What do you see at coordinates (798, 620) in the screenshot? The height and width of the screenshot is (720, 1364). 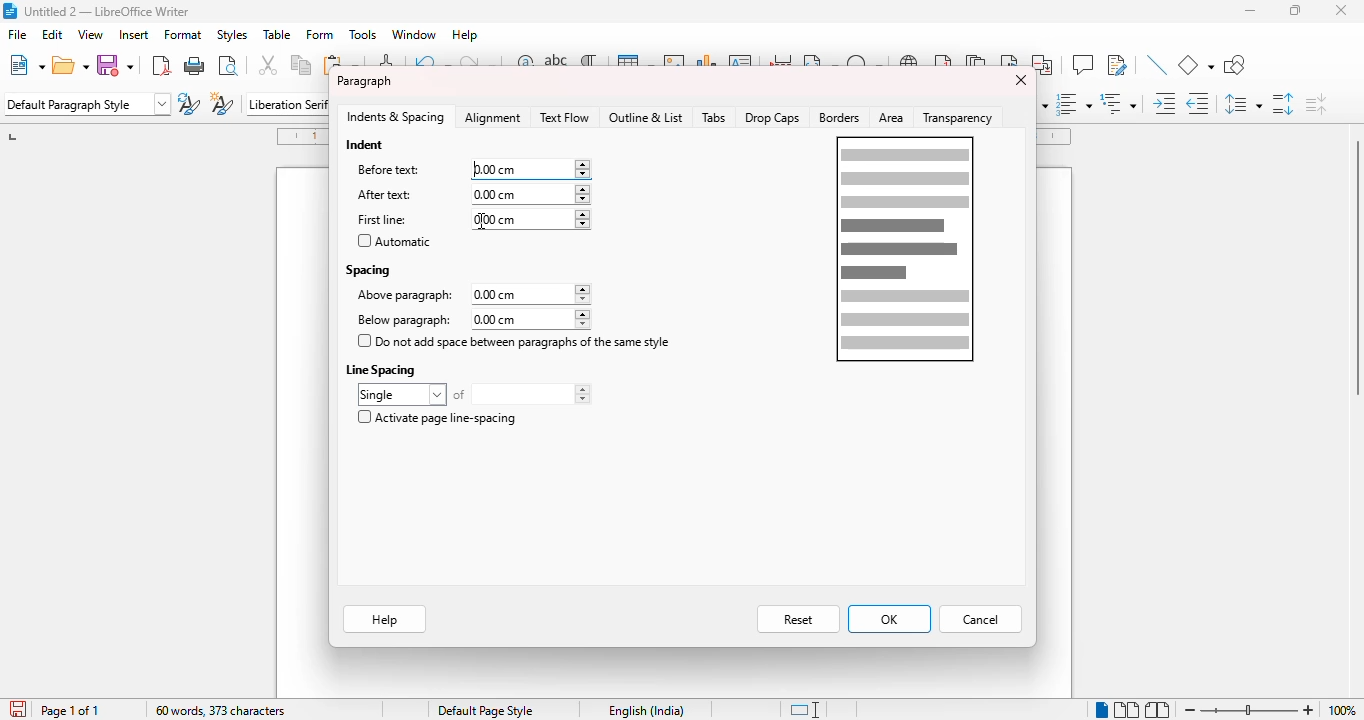 I see `reset` at bounding box center [798, 620].